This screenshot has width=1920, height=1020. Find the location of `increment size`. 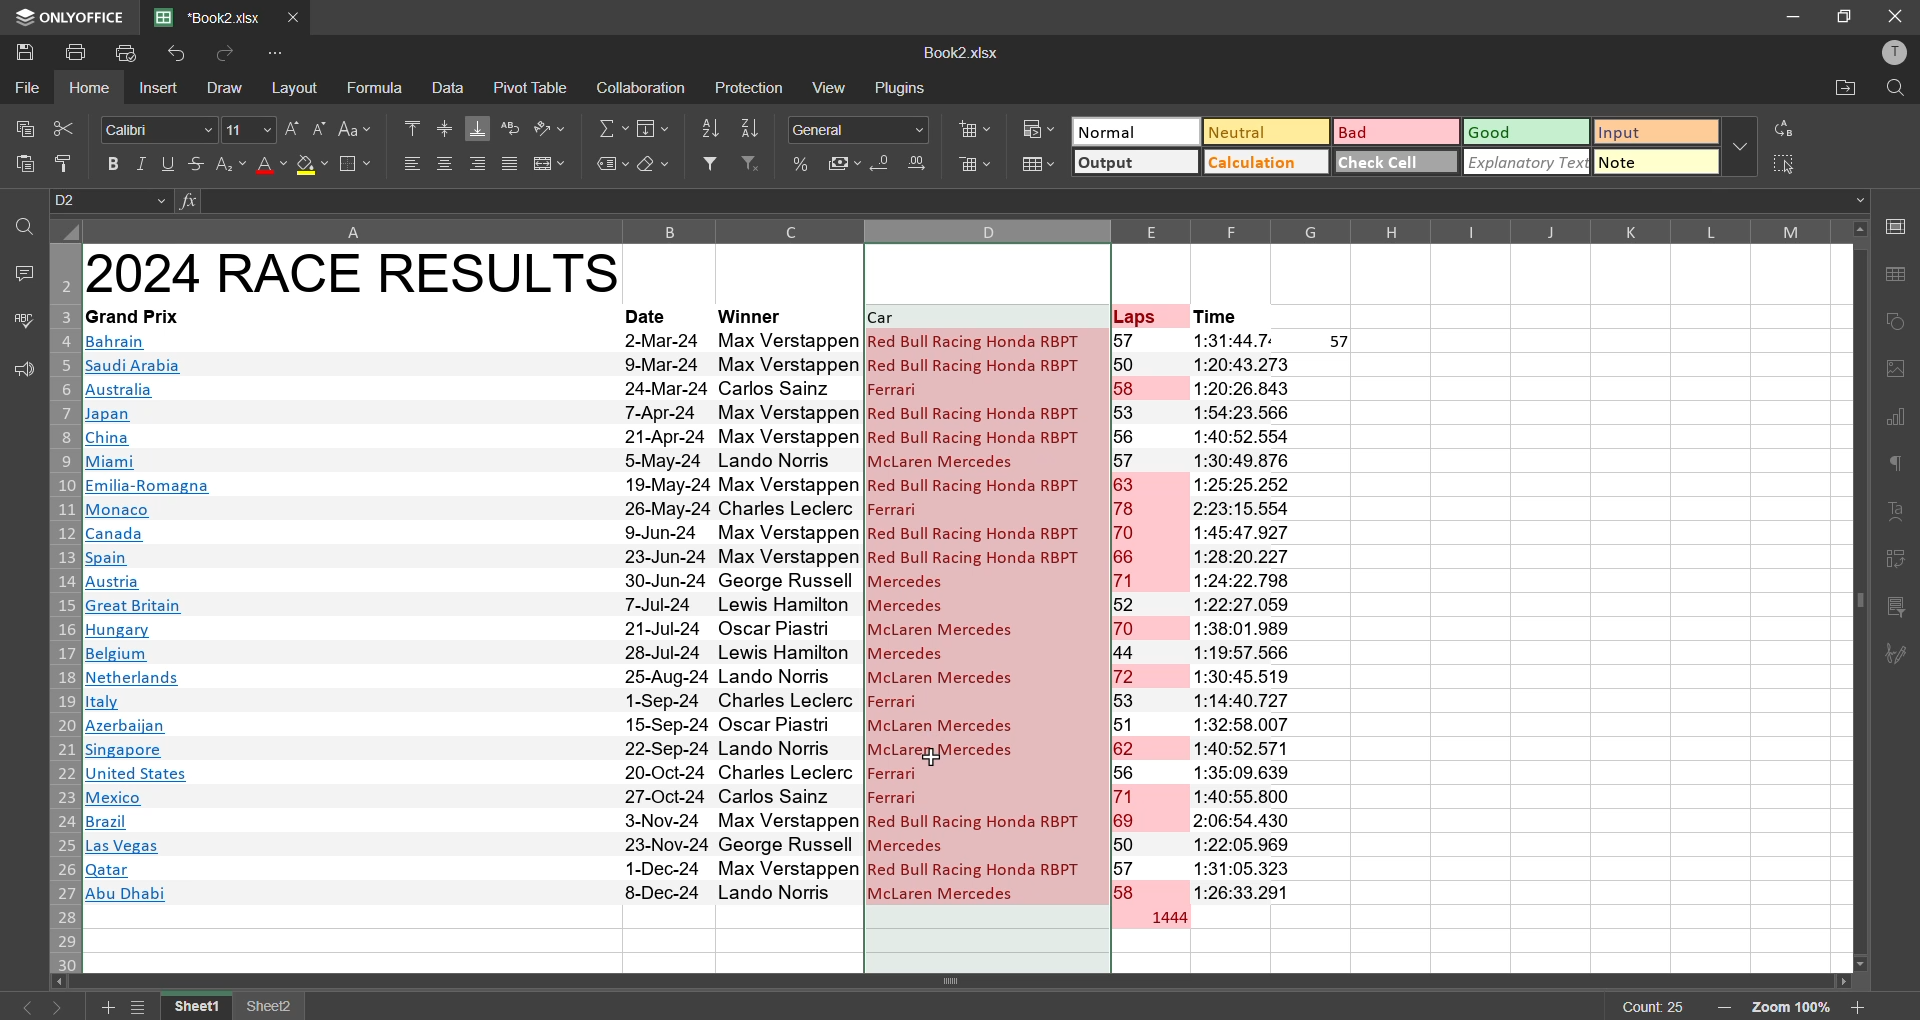

increment size is located at coordinates (292, 129).